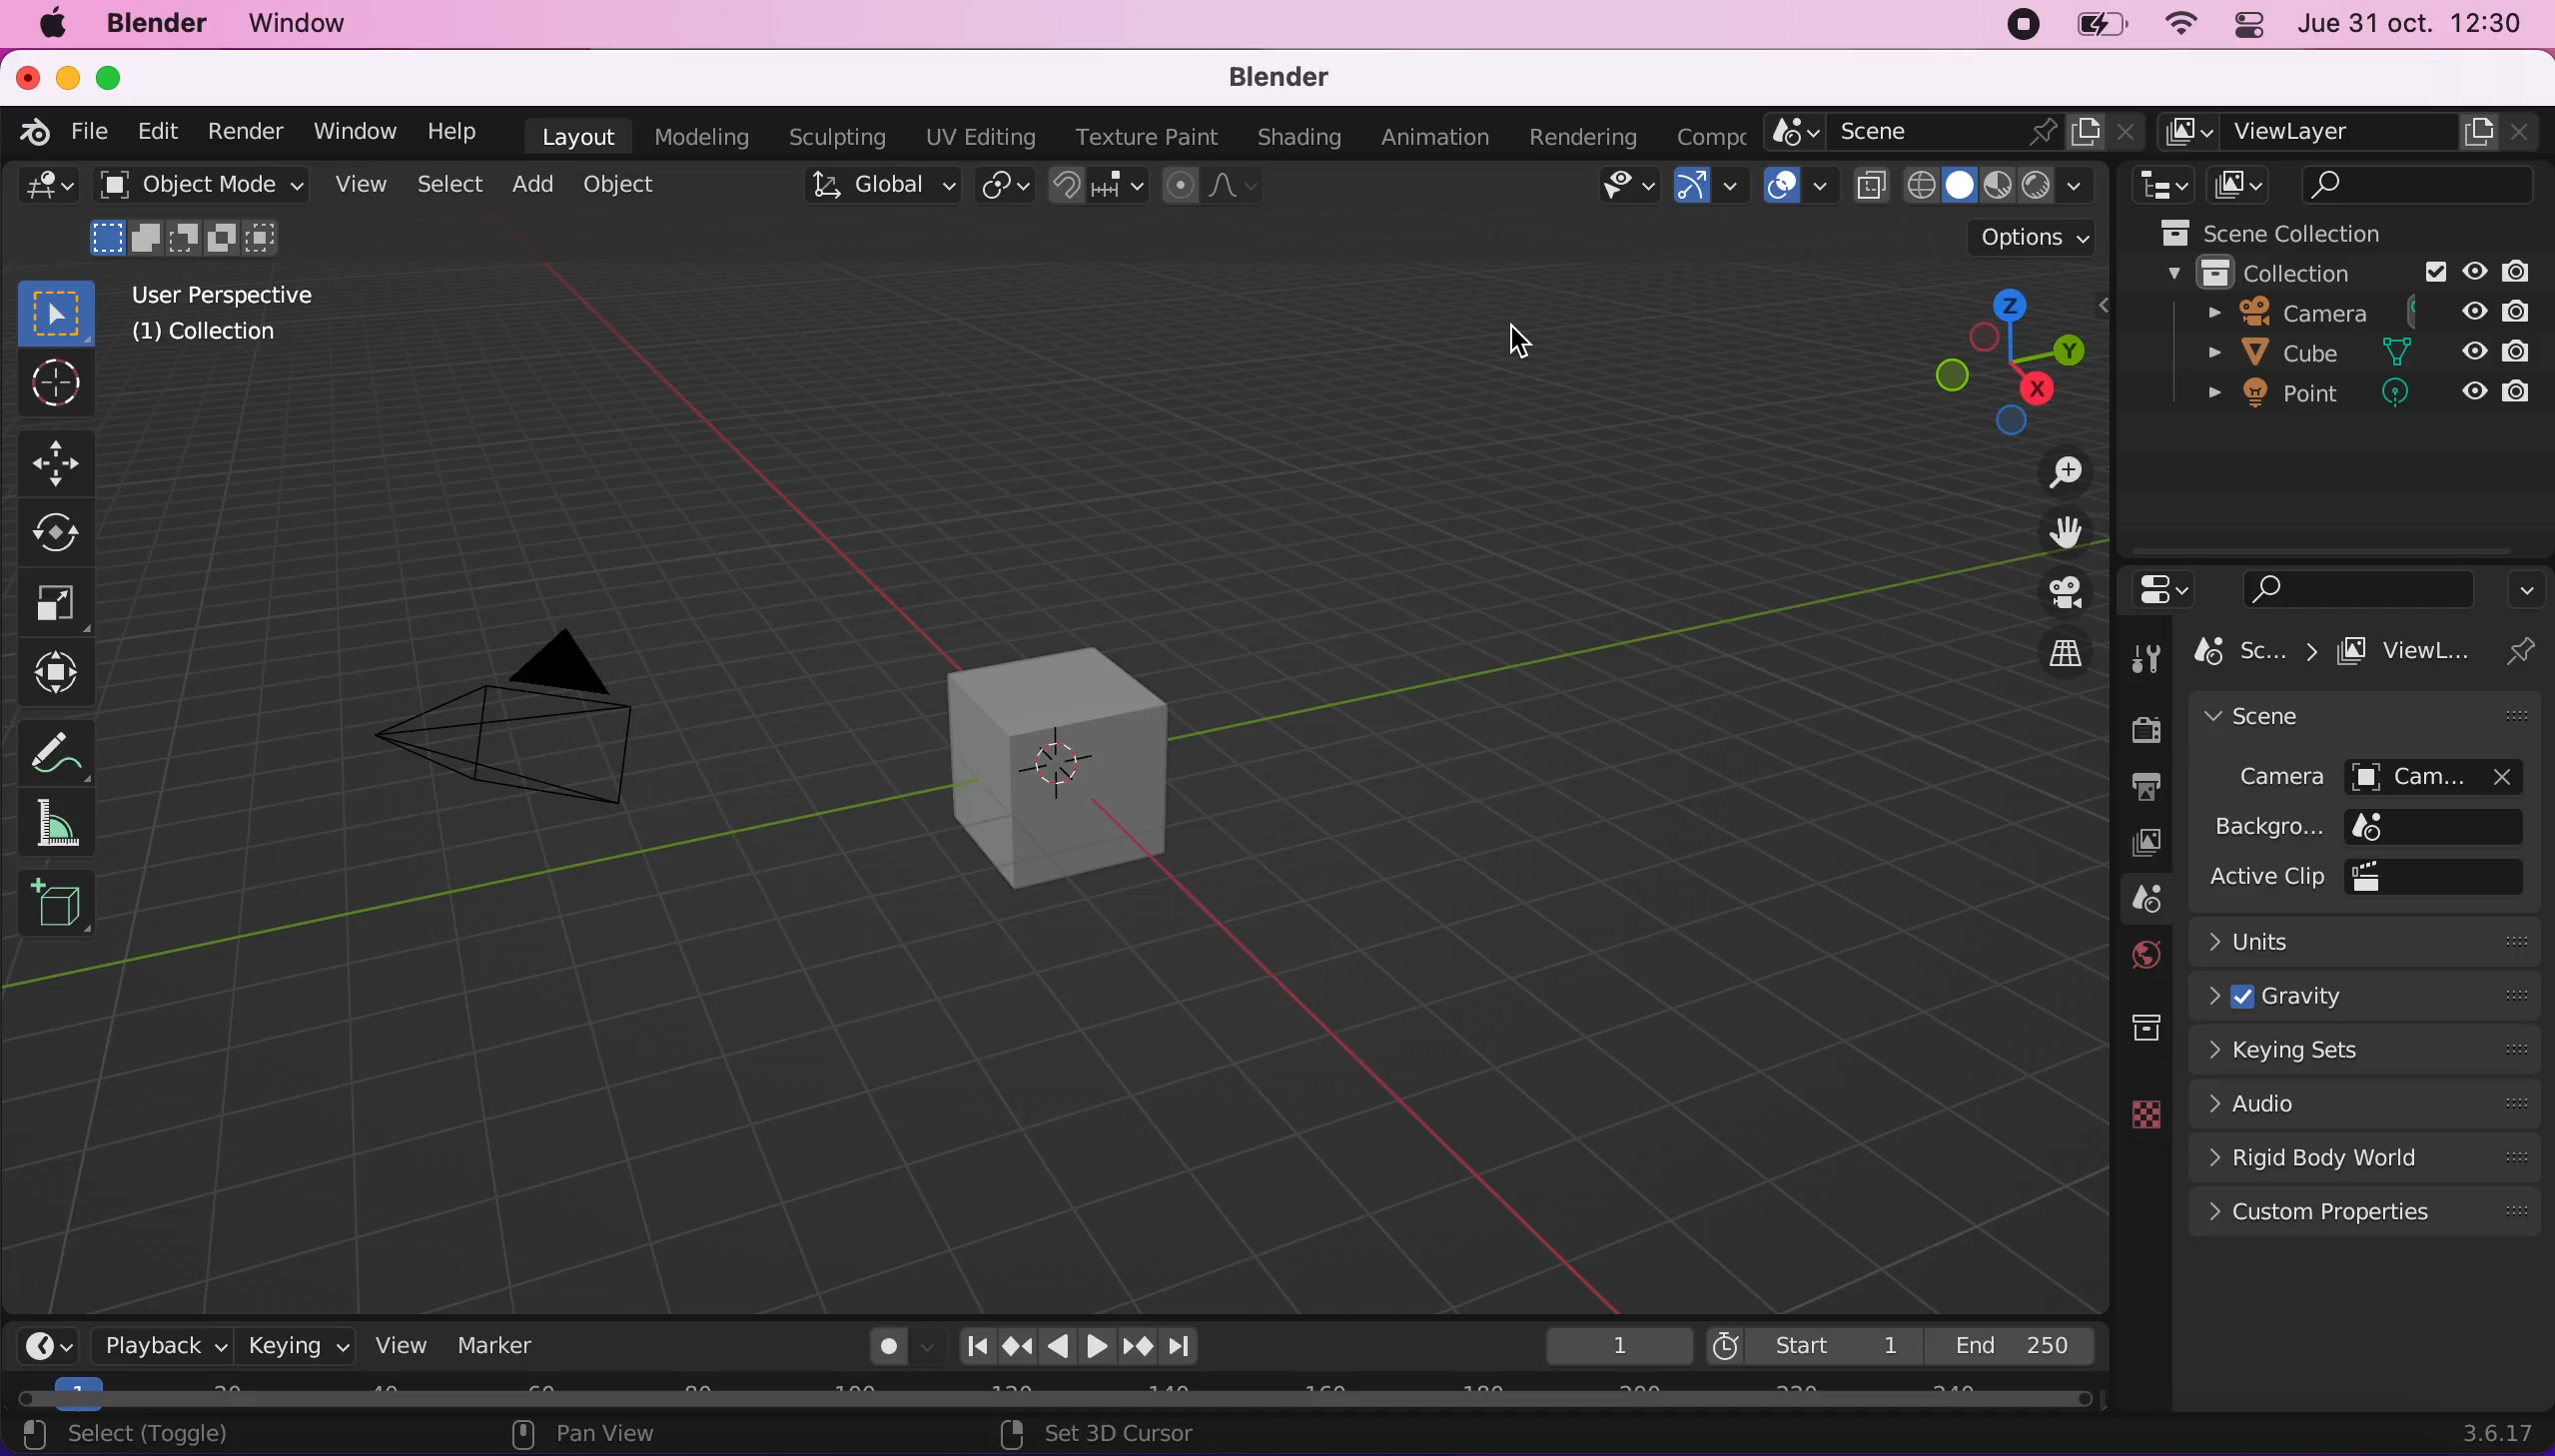  Describe the element at coordinates (506, 1345) in the screenshot. I see `marker` at that location.